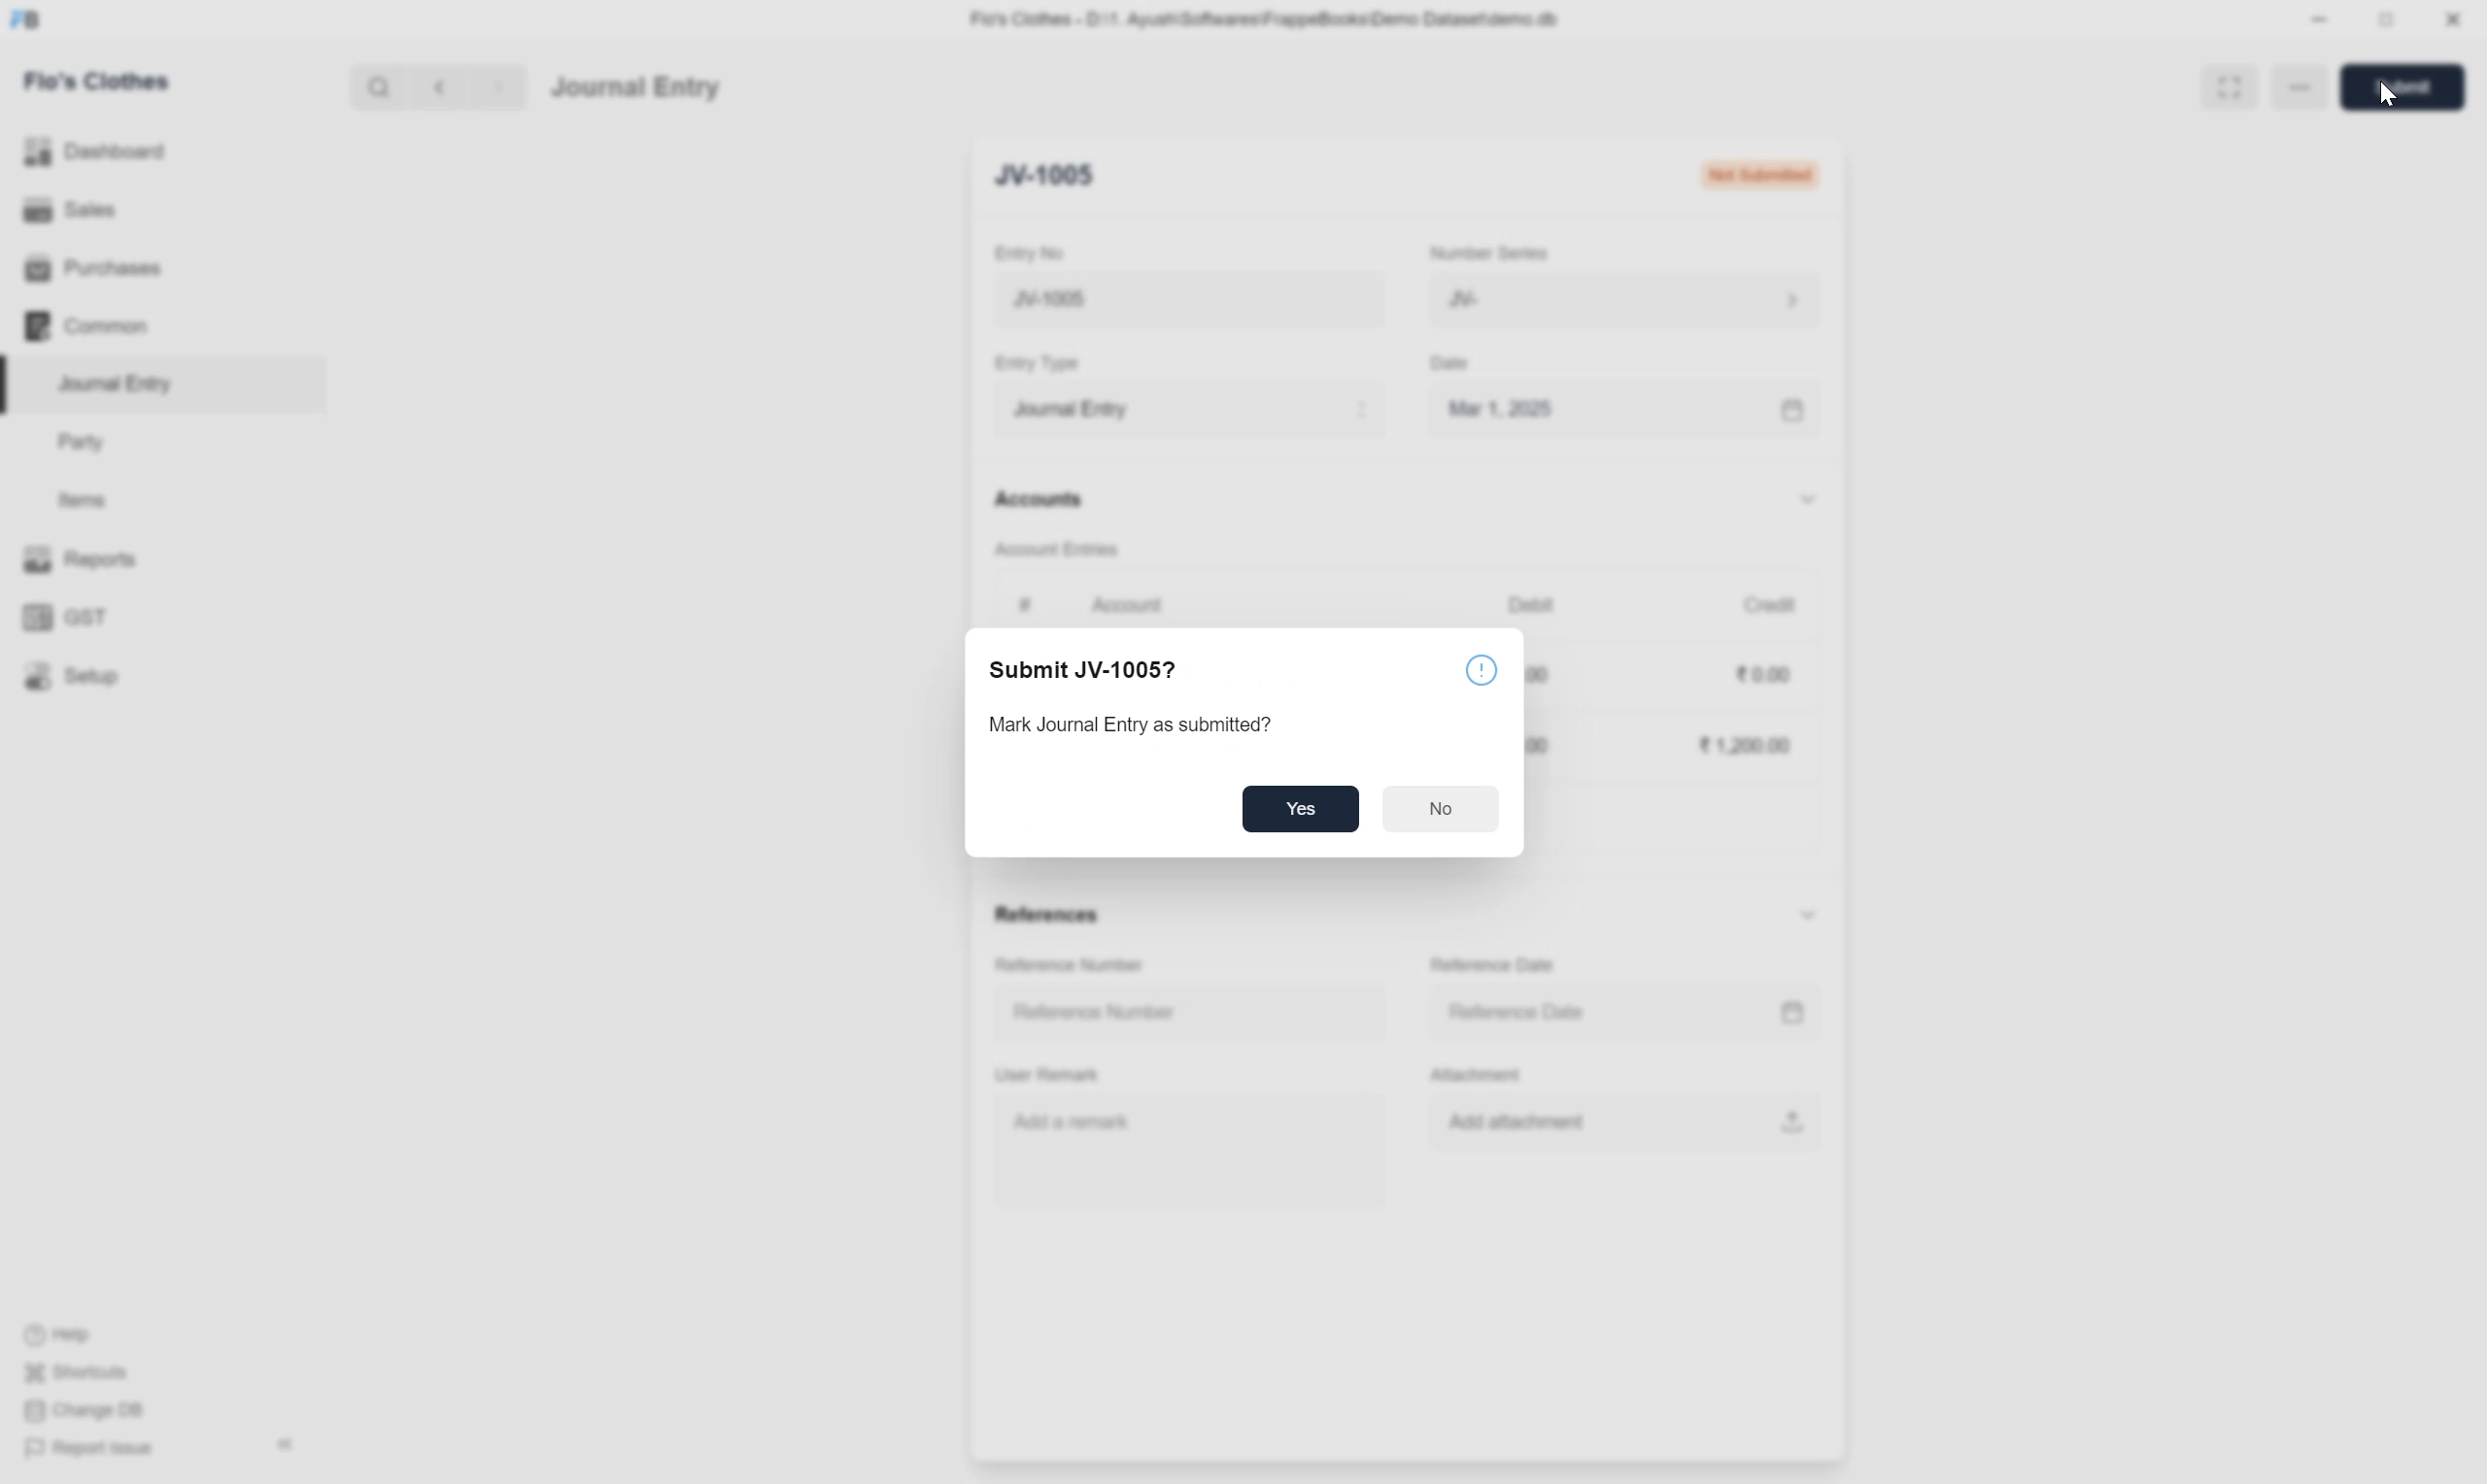 The height and width of the screenshot is (1484, 2487). What do you see at coordinates (26, 20) in the screenshot?
I see `FB` at bounding box center [26, 20].